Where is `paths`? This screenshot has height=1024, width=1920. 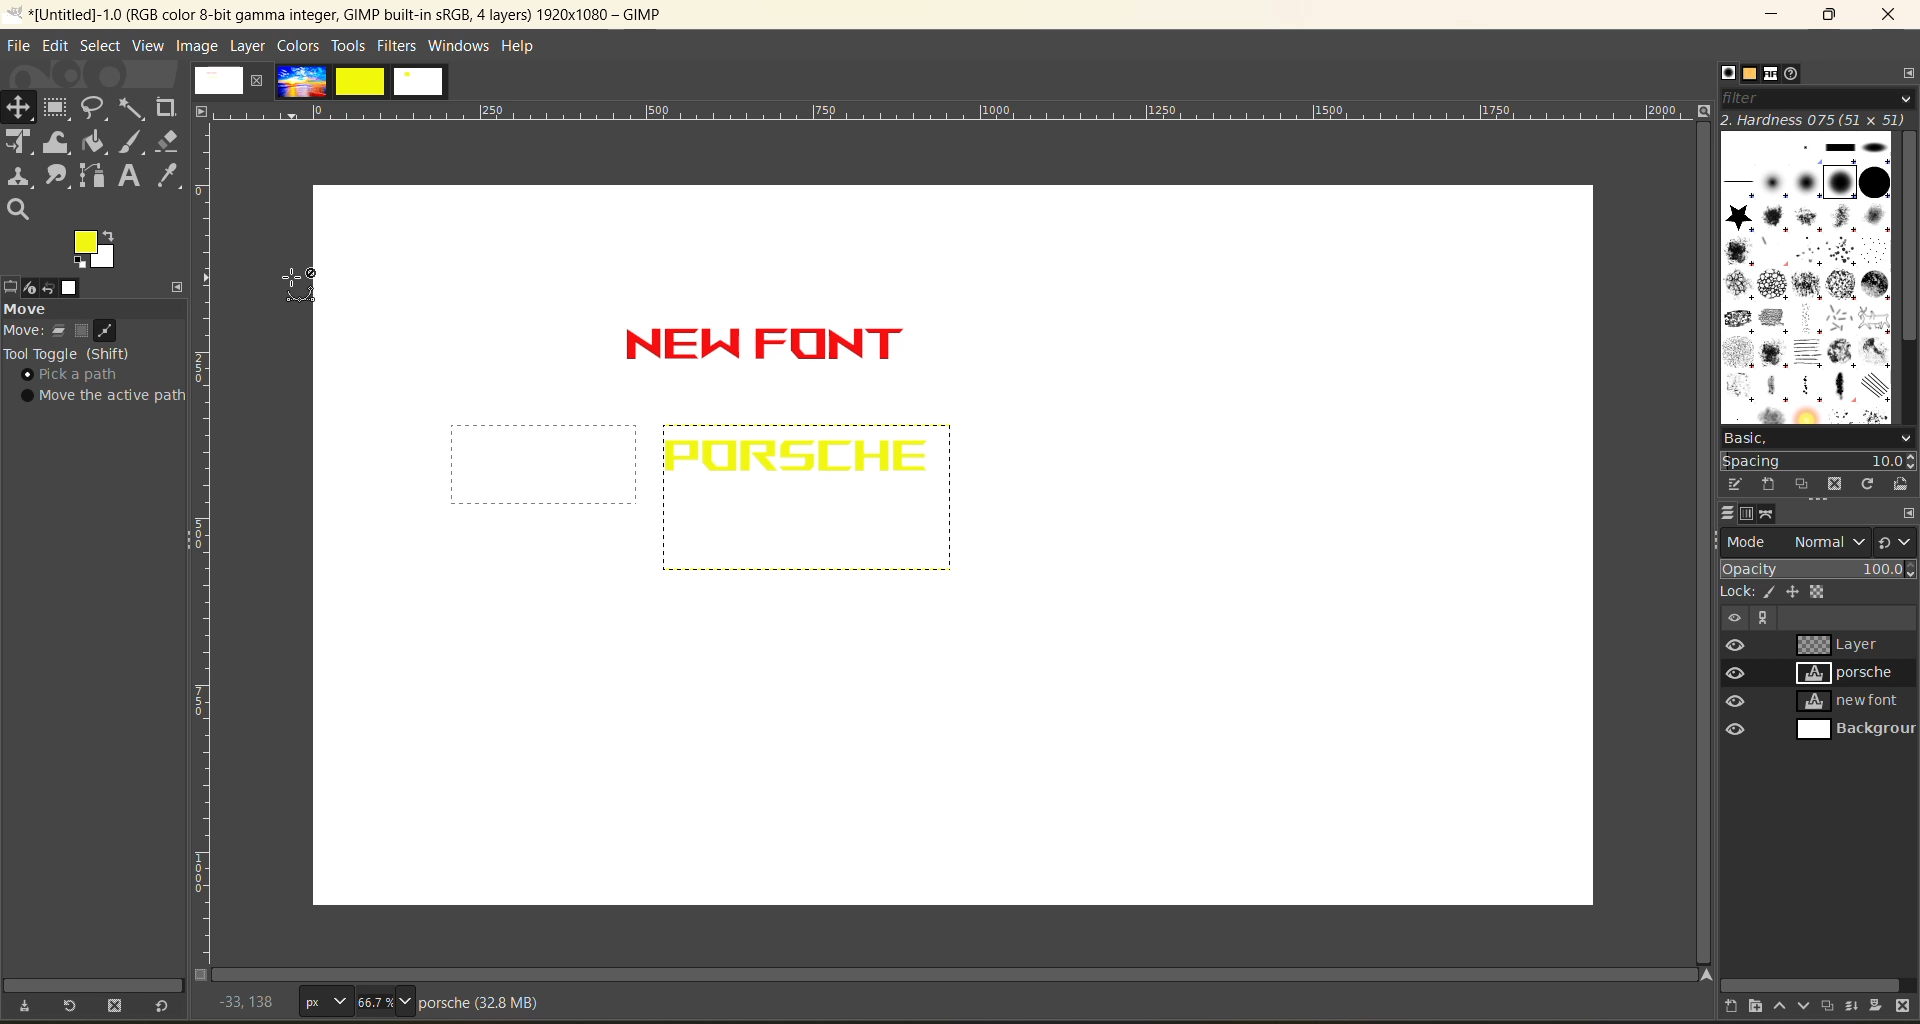 paths is located at coordinates (1776, 514).